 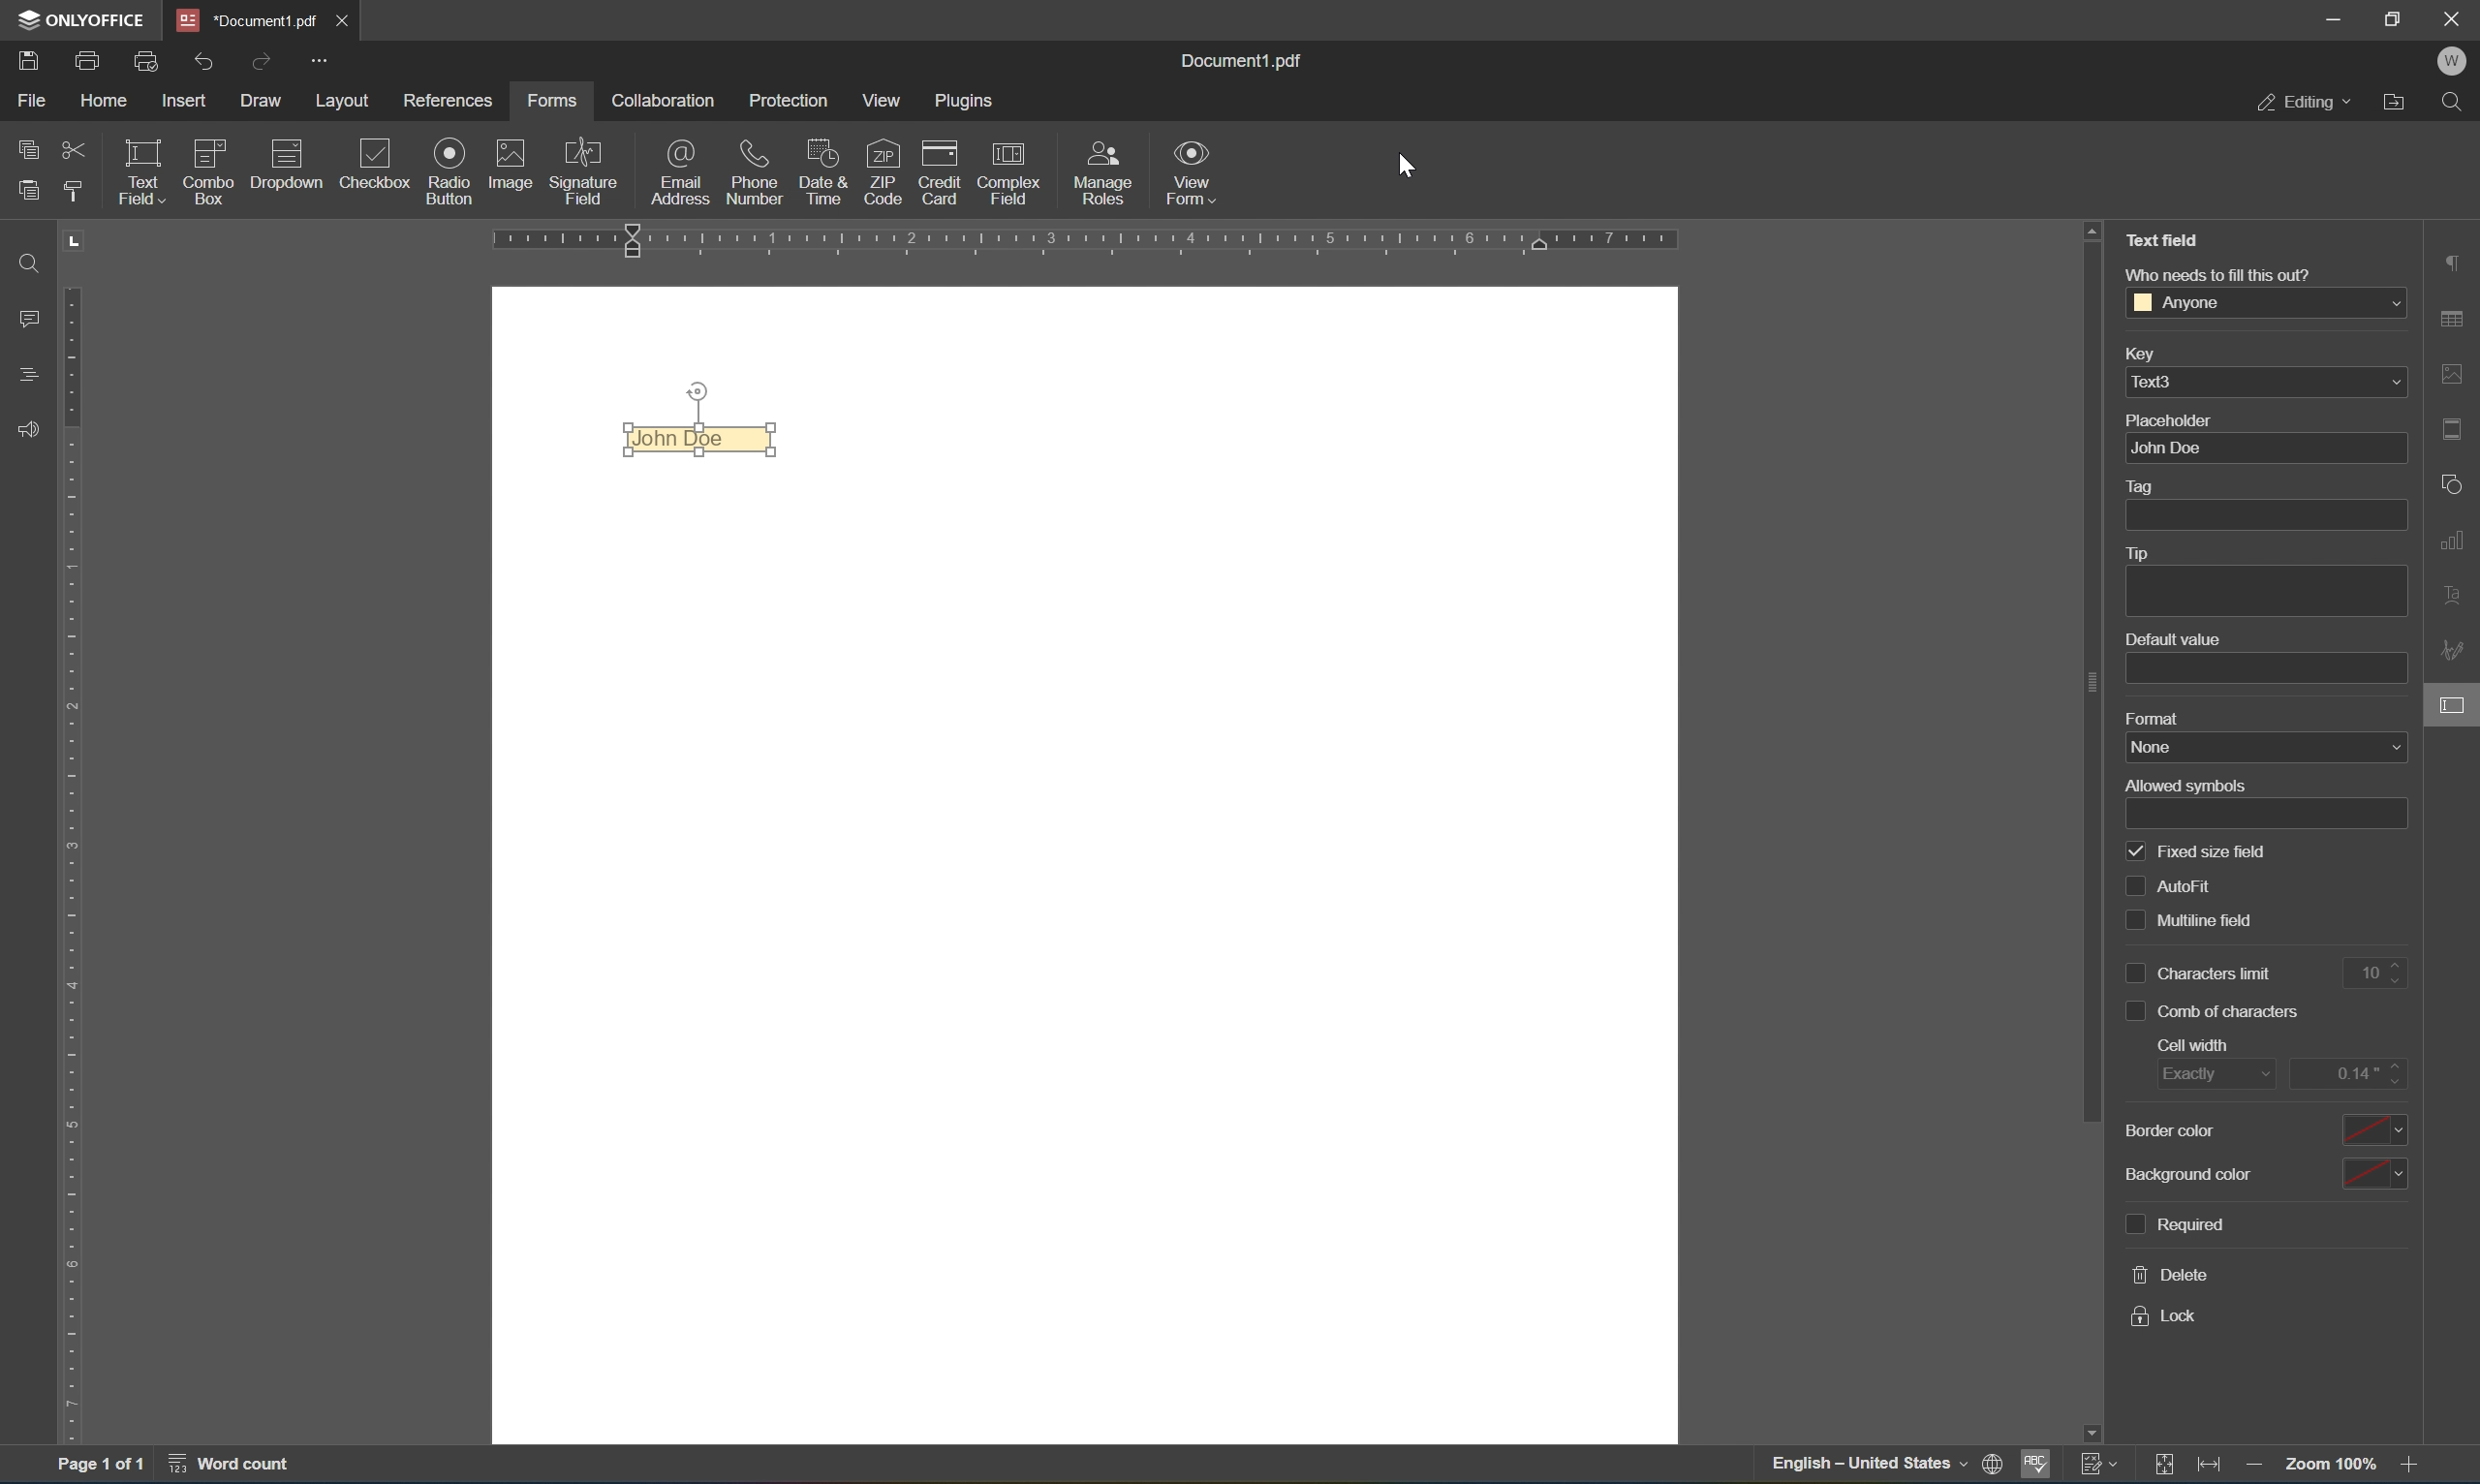 What do you see at coordinates (2150, 553) in the screenshot?
I see `tip` at bounding box center [2150, 553].